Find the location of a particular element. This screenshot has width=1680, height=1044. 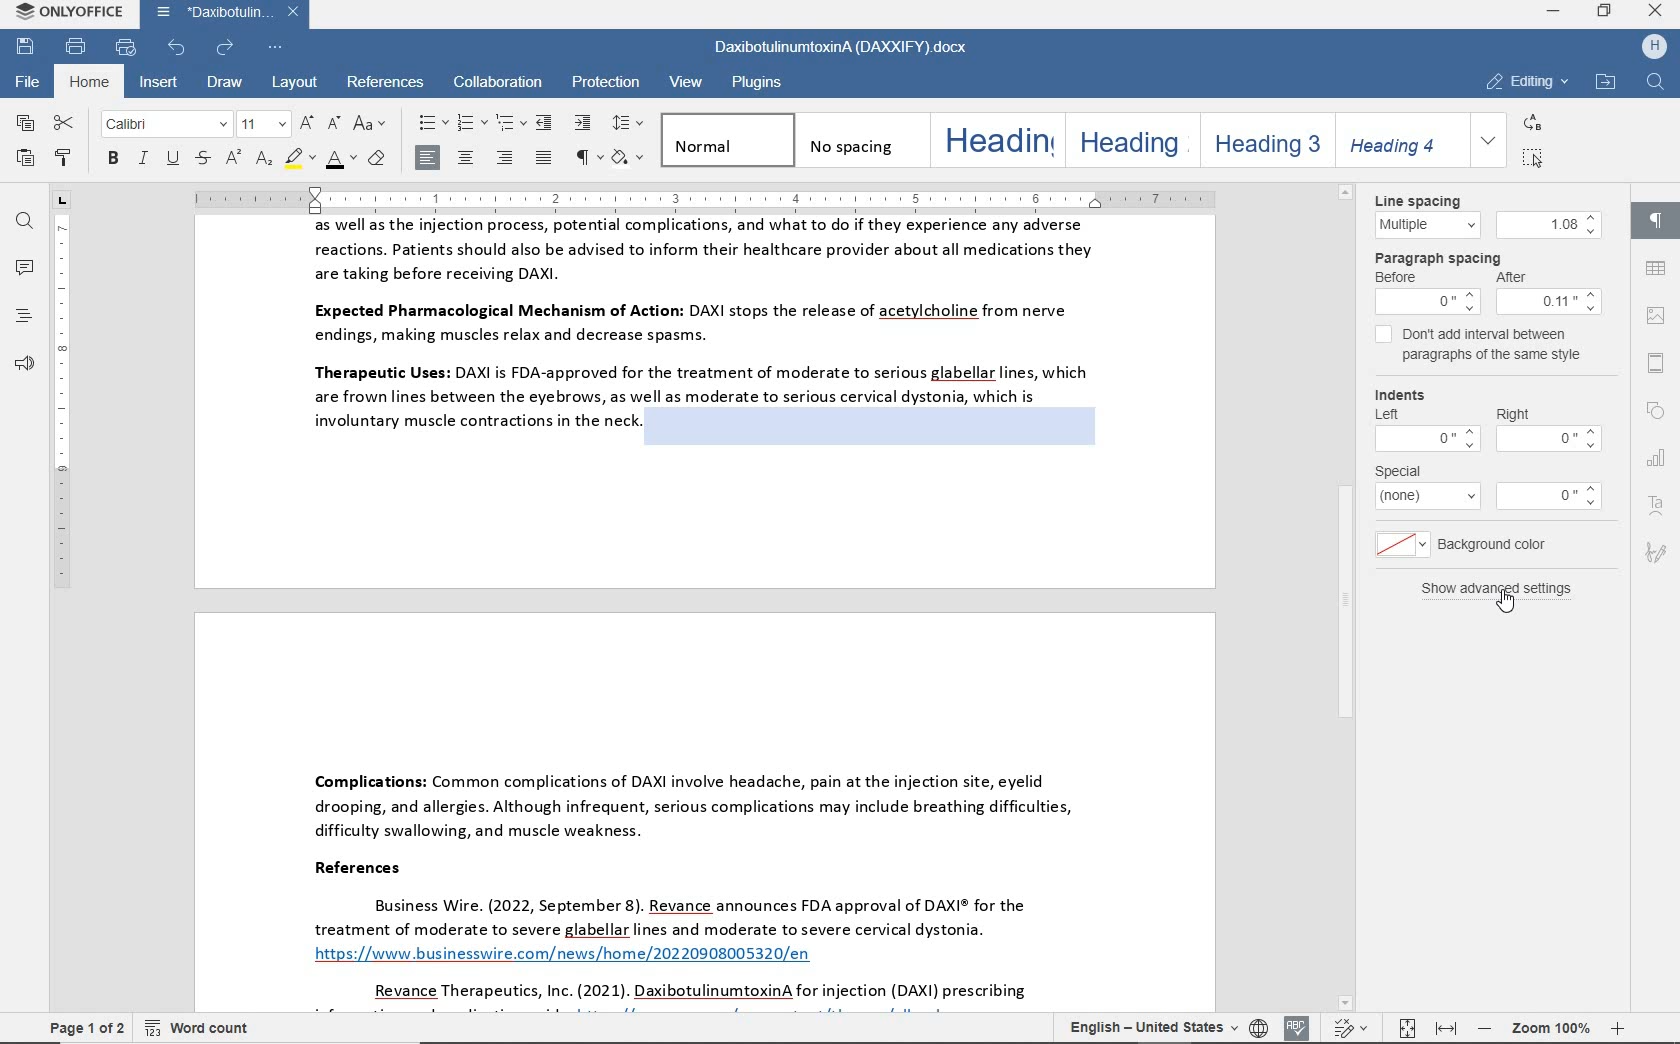

shading is located at coordinates (630, 159).